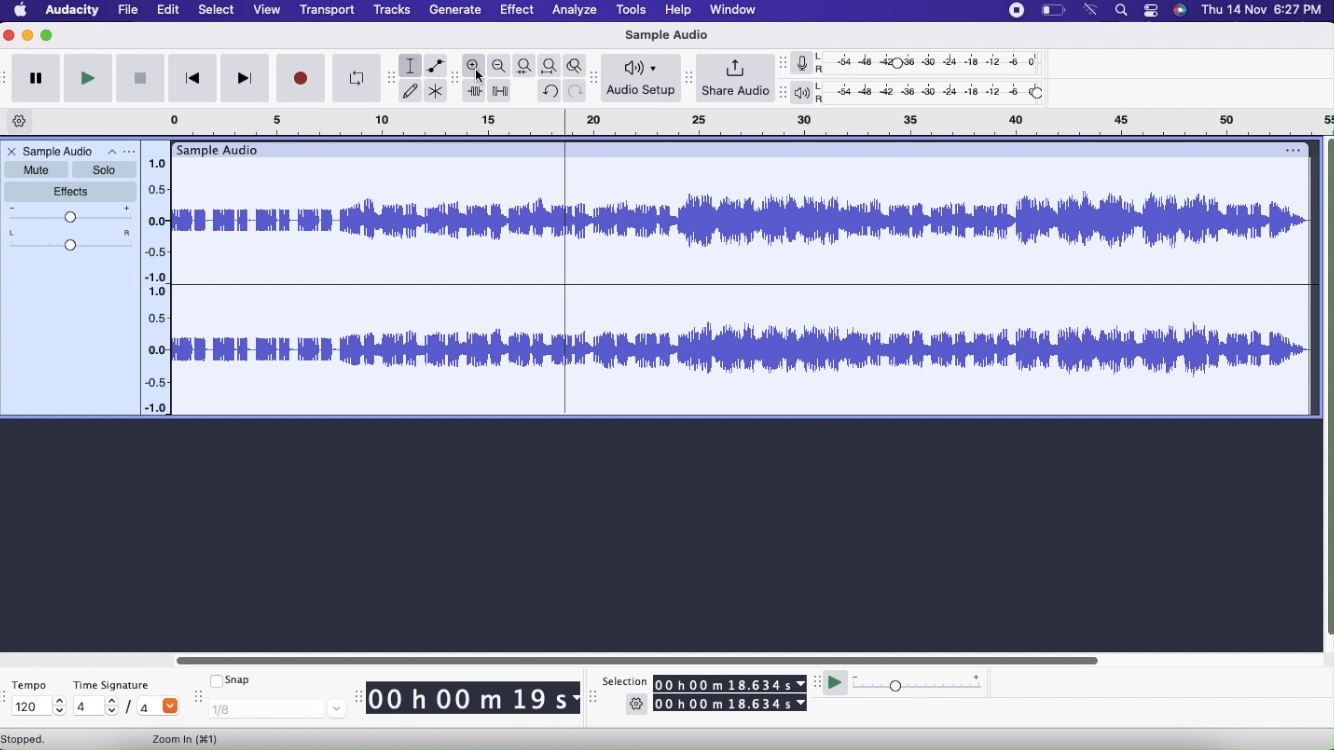  What do you see at coordinates (234, 681) in the screenshot?
I see `Snap` at bounding box center [234, 681].